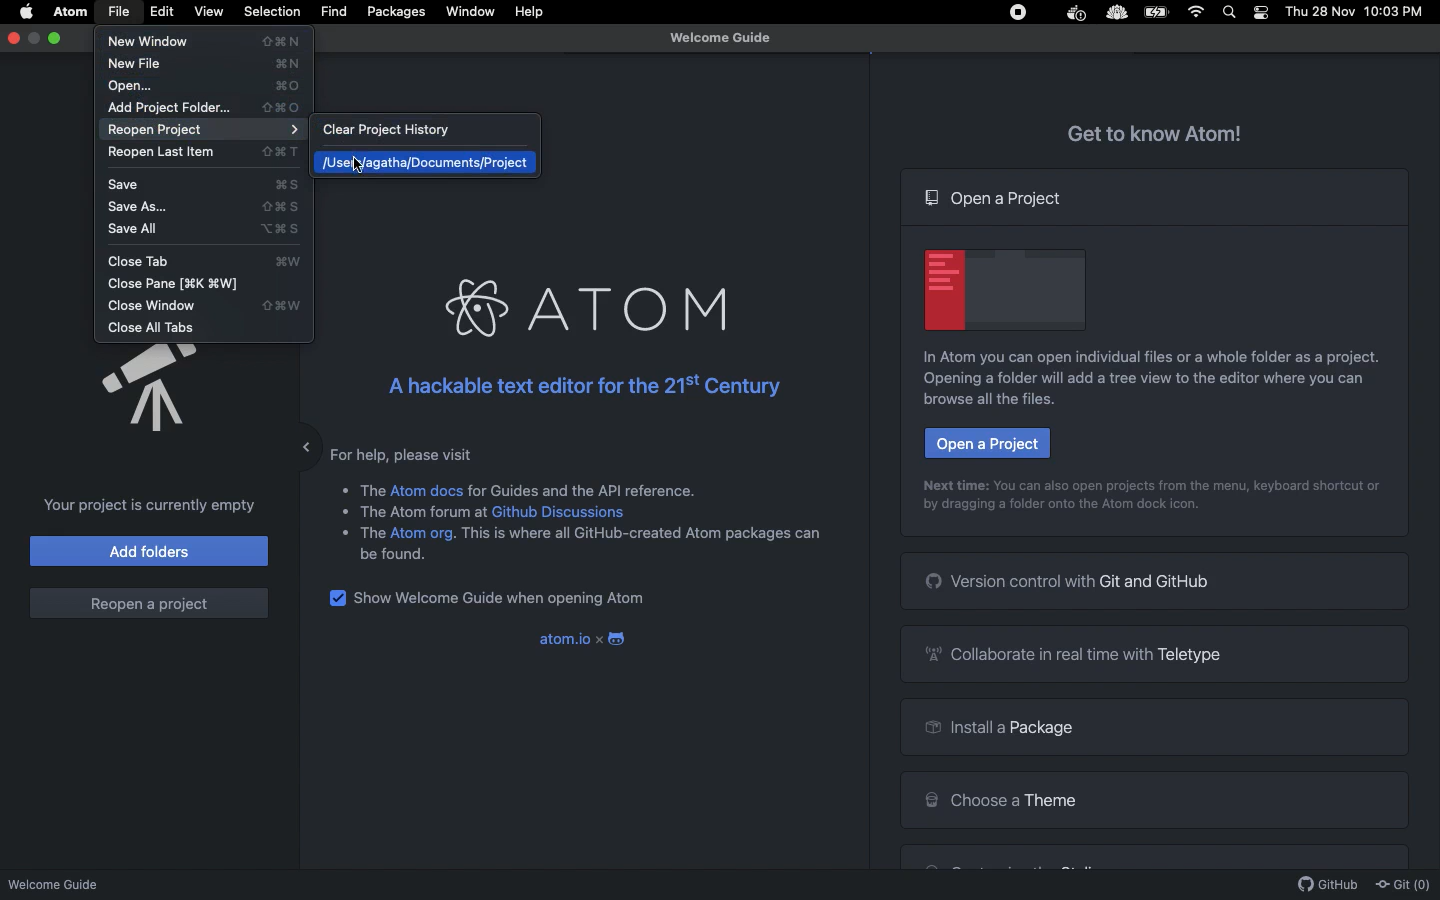  What do you see at coordinates (986, 443) in the screenshot?
I see `Open a project` at bounding box center [986, 443].